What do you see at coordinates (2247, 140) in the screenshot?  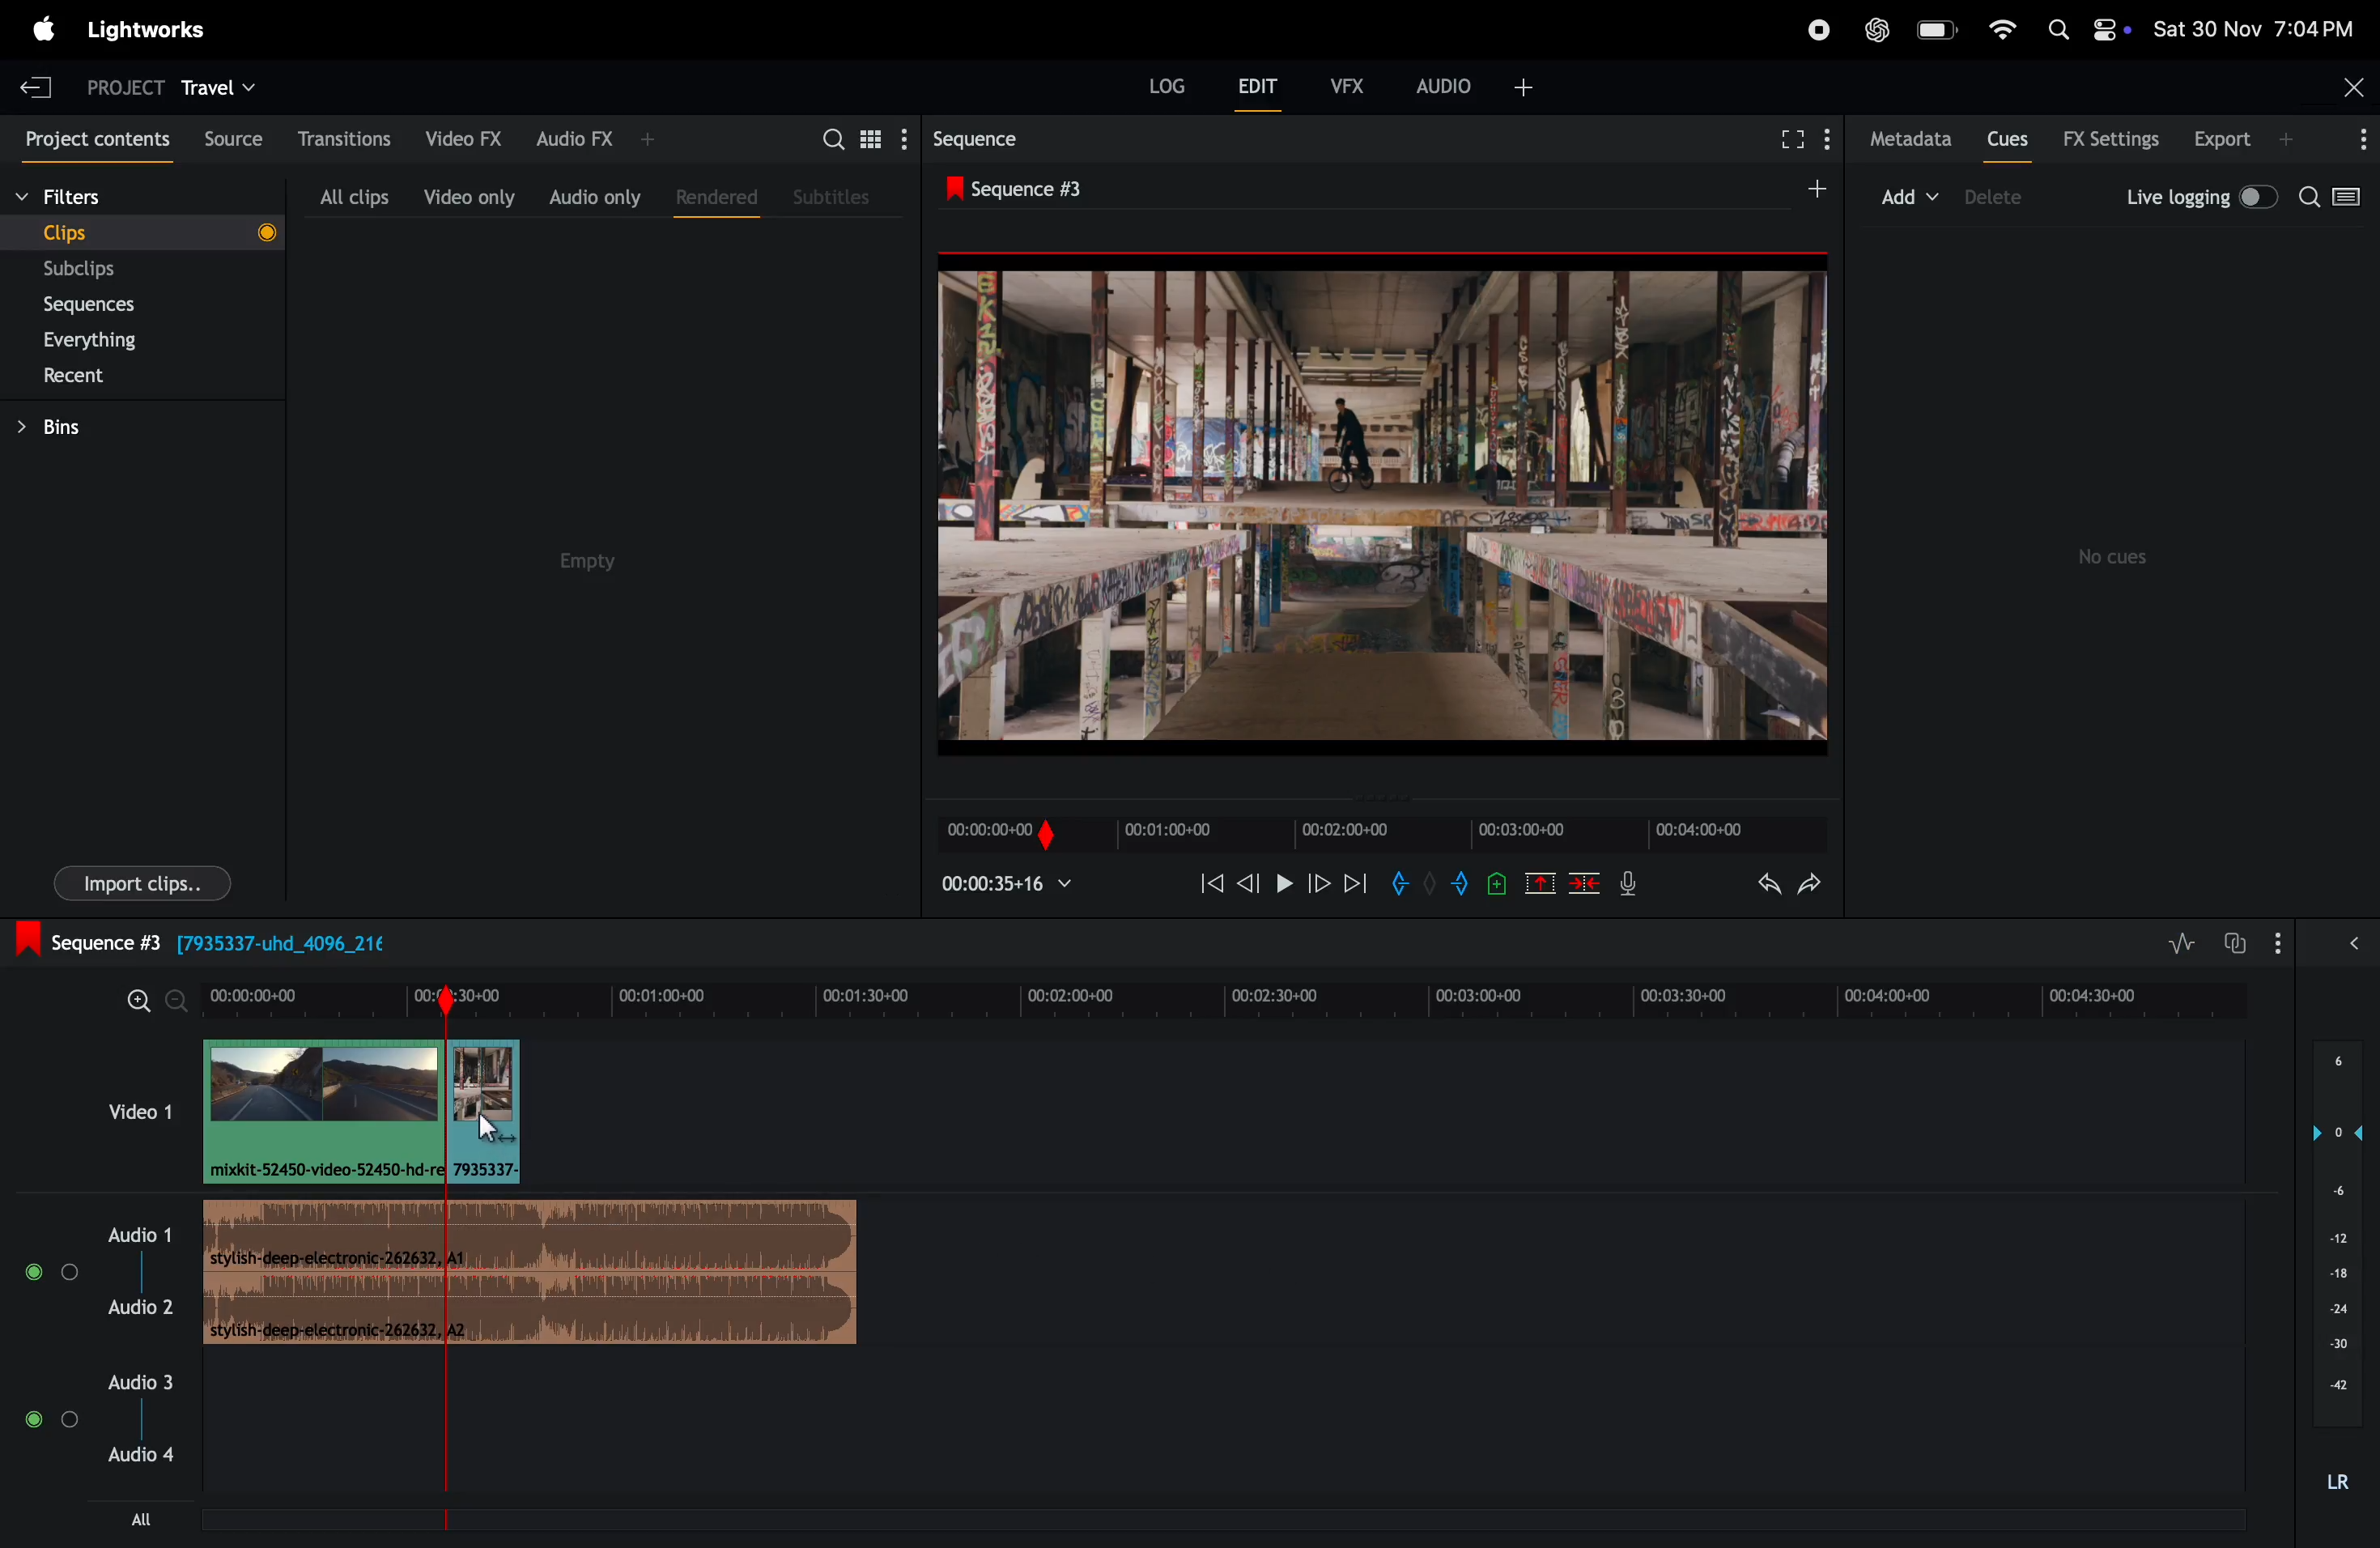 I see `export +` at bounding box center [2247, 140].